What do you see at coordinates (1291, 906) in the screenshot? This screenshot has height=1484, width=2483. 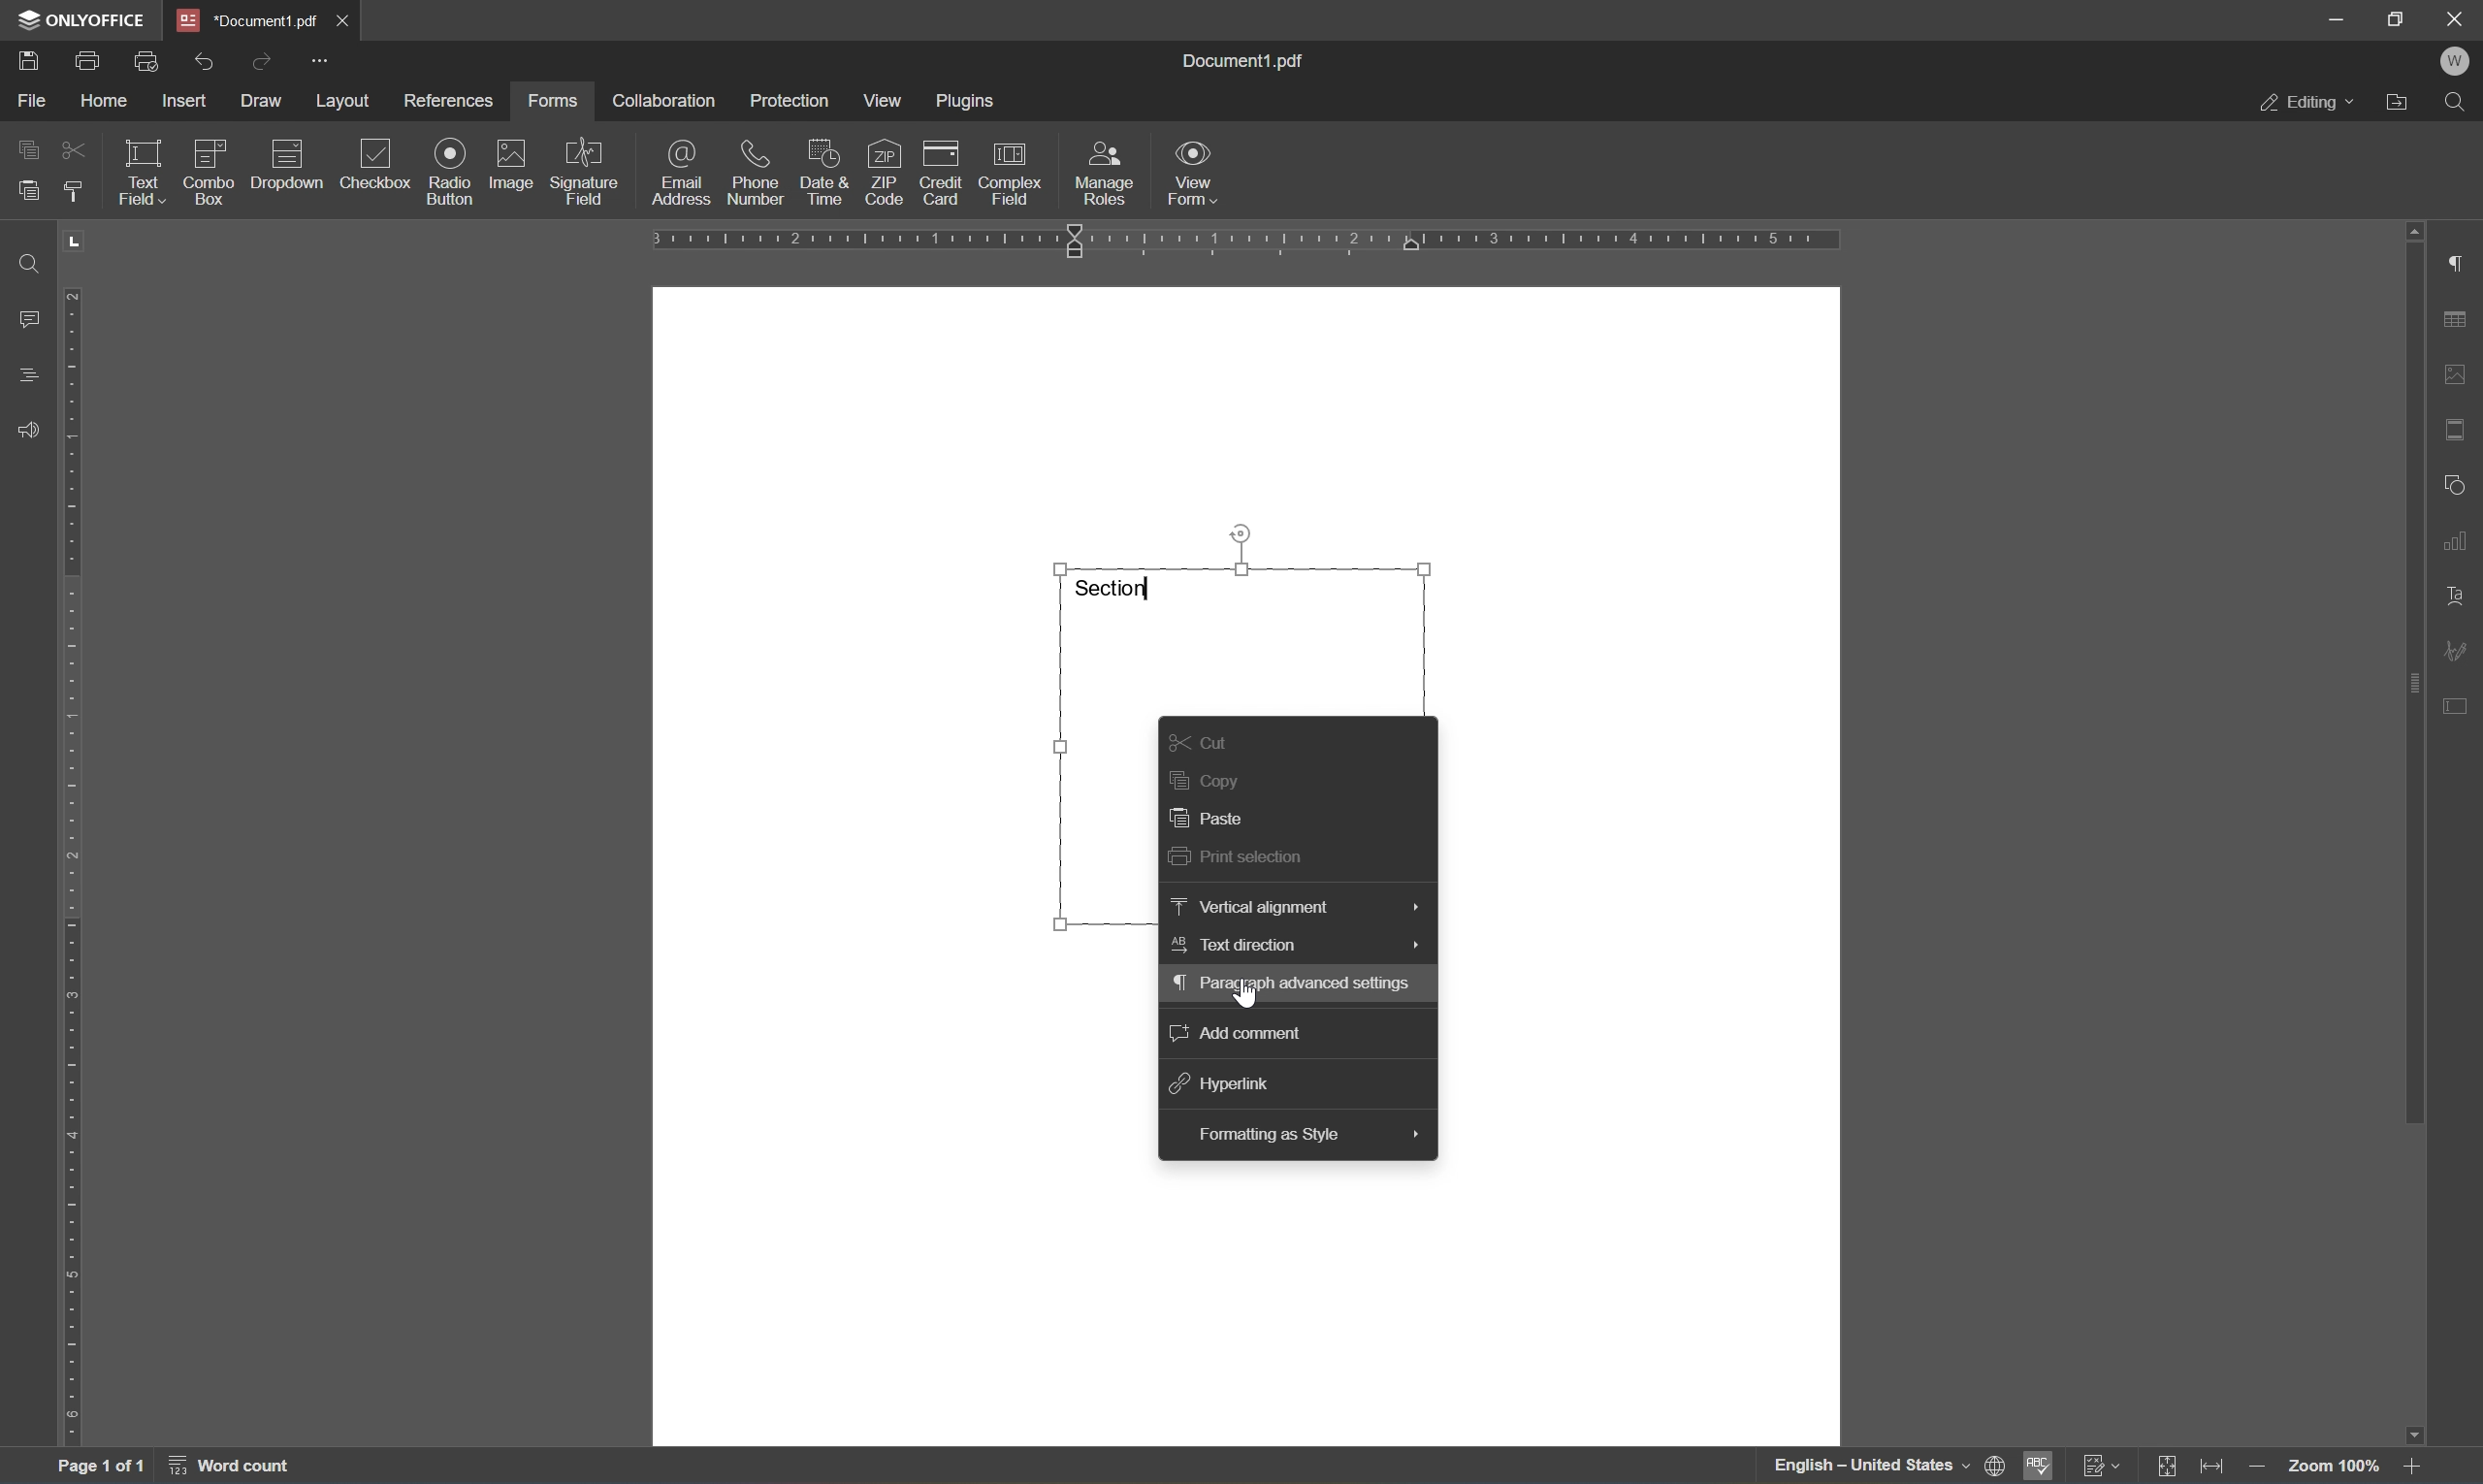 I see `vertical alignment` at bounding box center [1291, 906].